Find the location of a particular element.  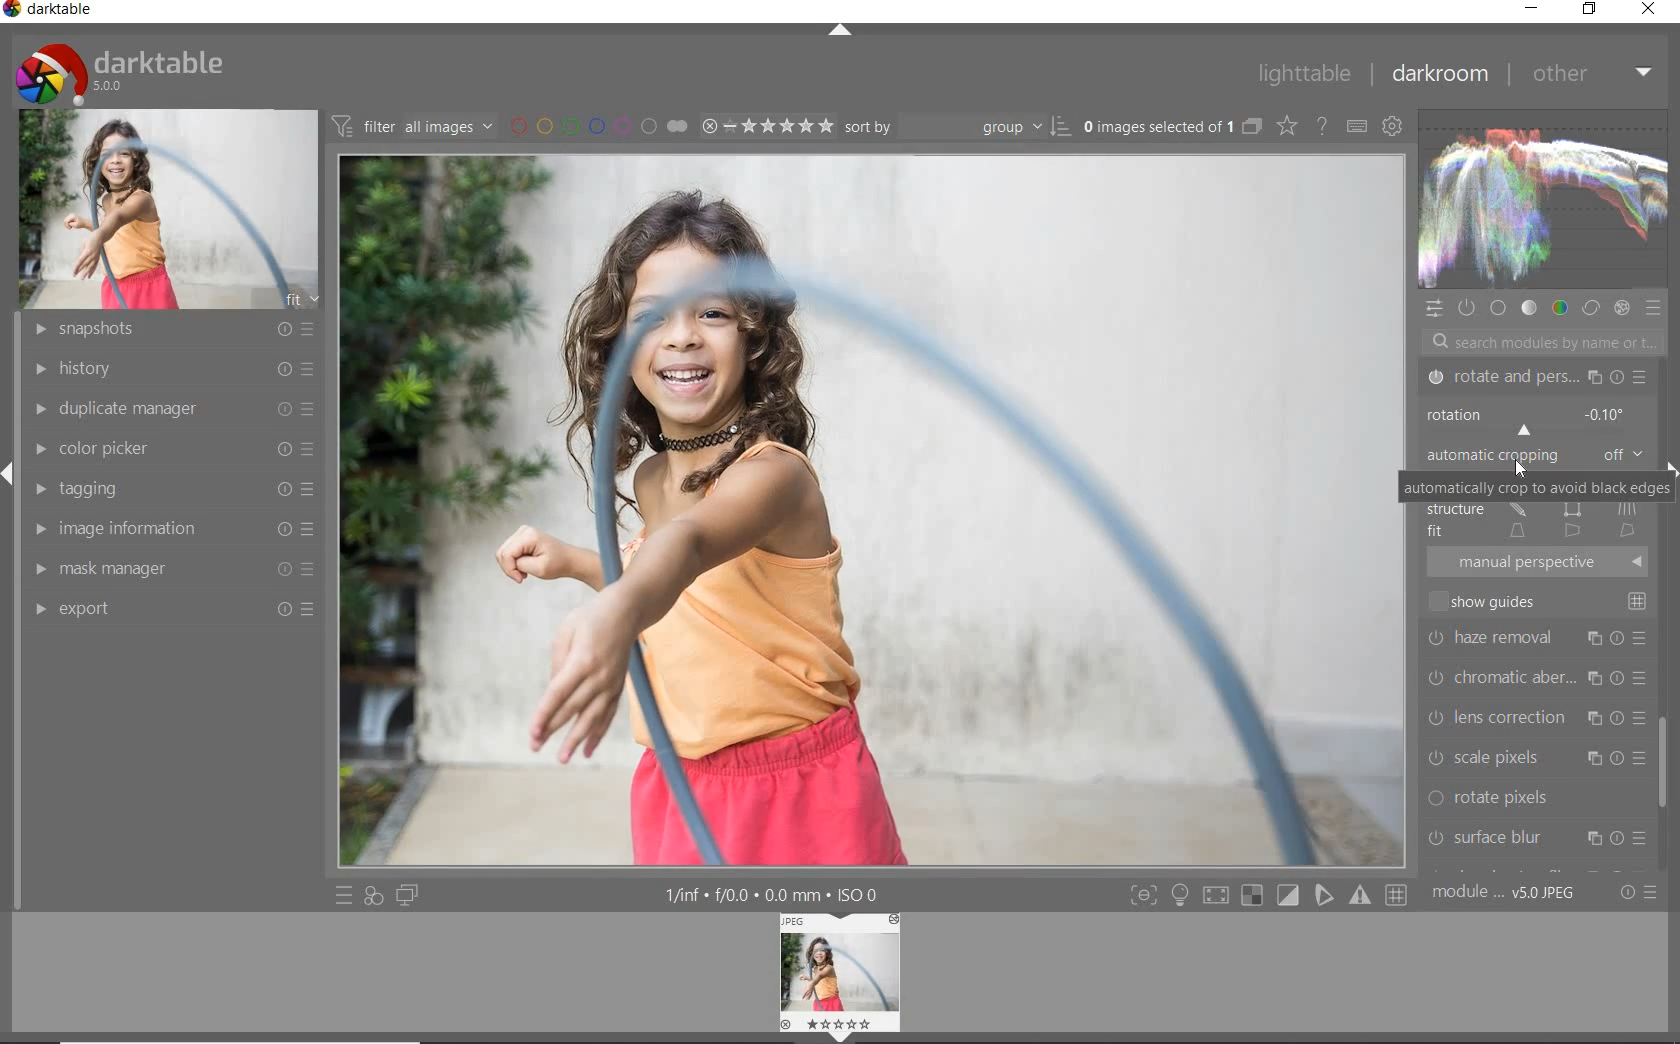

export is located at coordinates (175, 607).